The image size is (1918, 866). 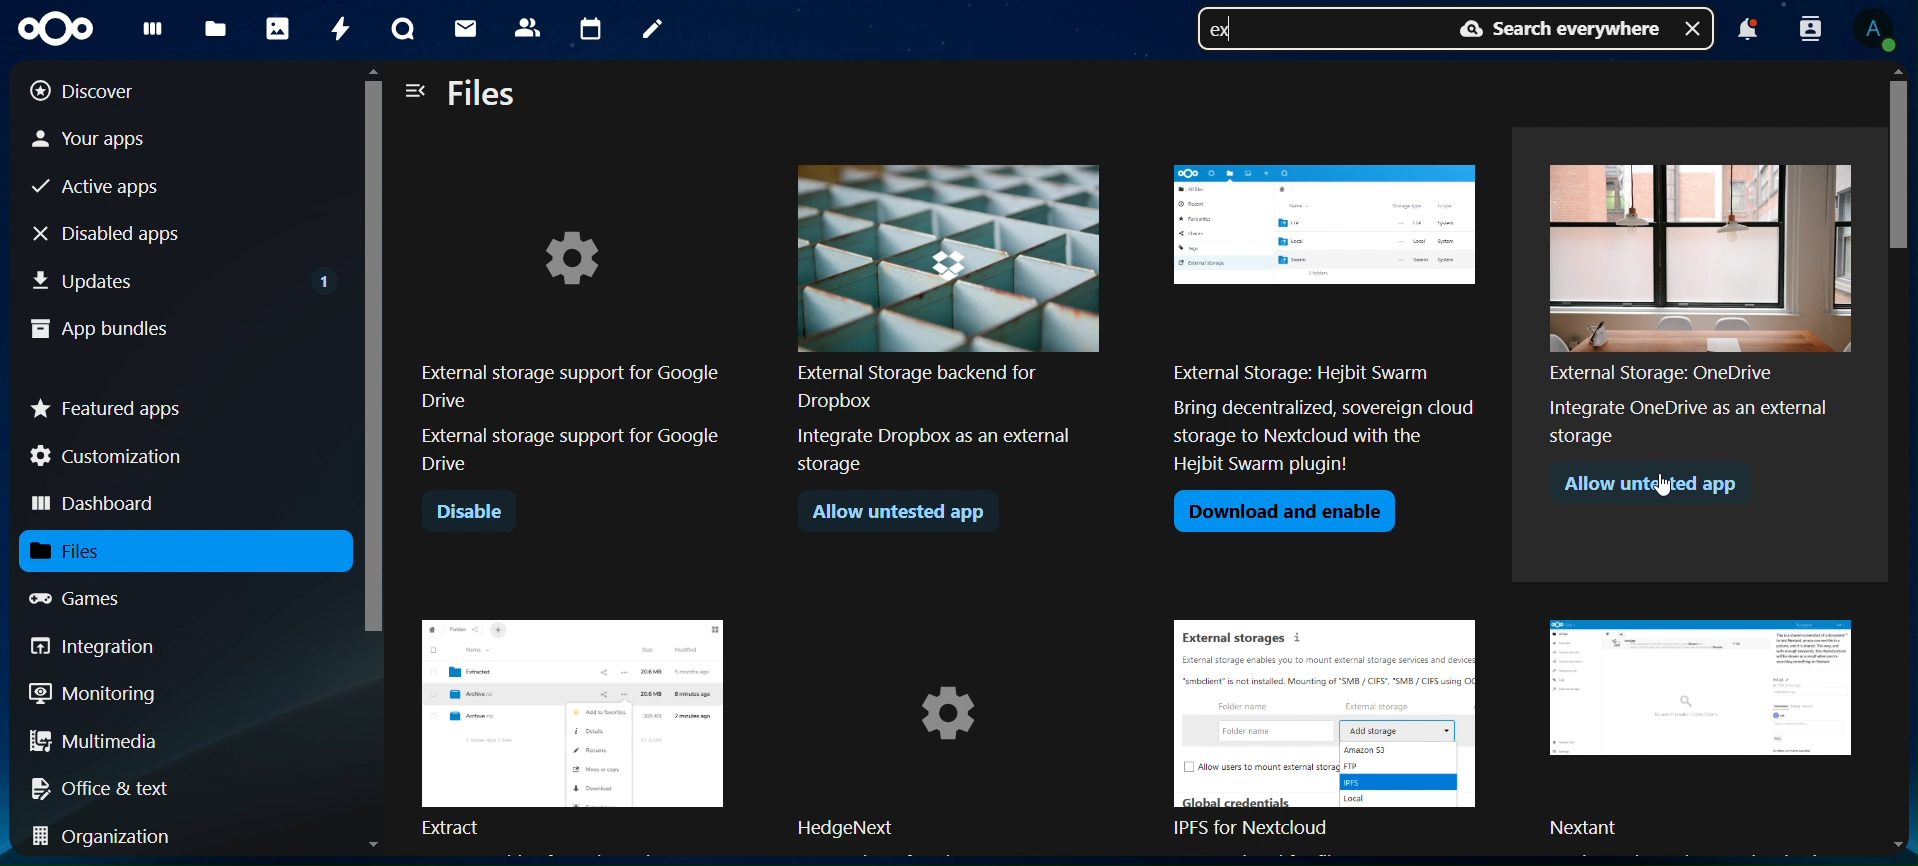 What do you see at coordinates (1747, 32) in the screenshot?
I see `notifications` at bounding box center [1747, 32].